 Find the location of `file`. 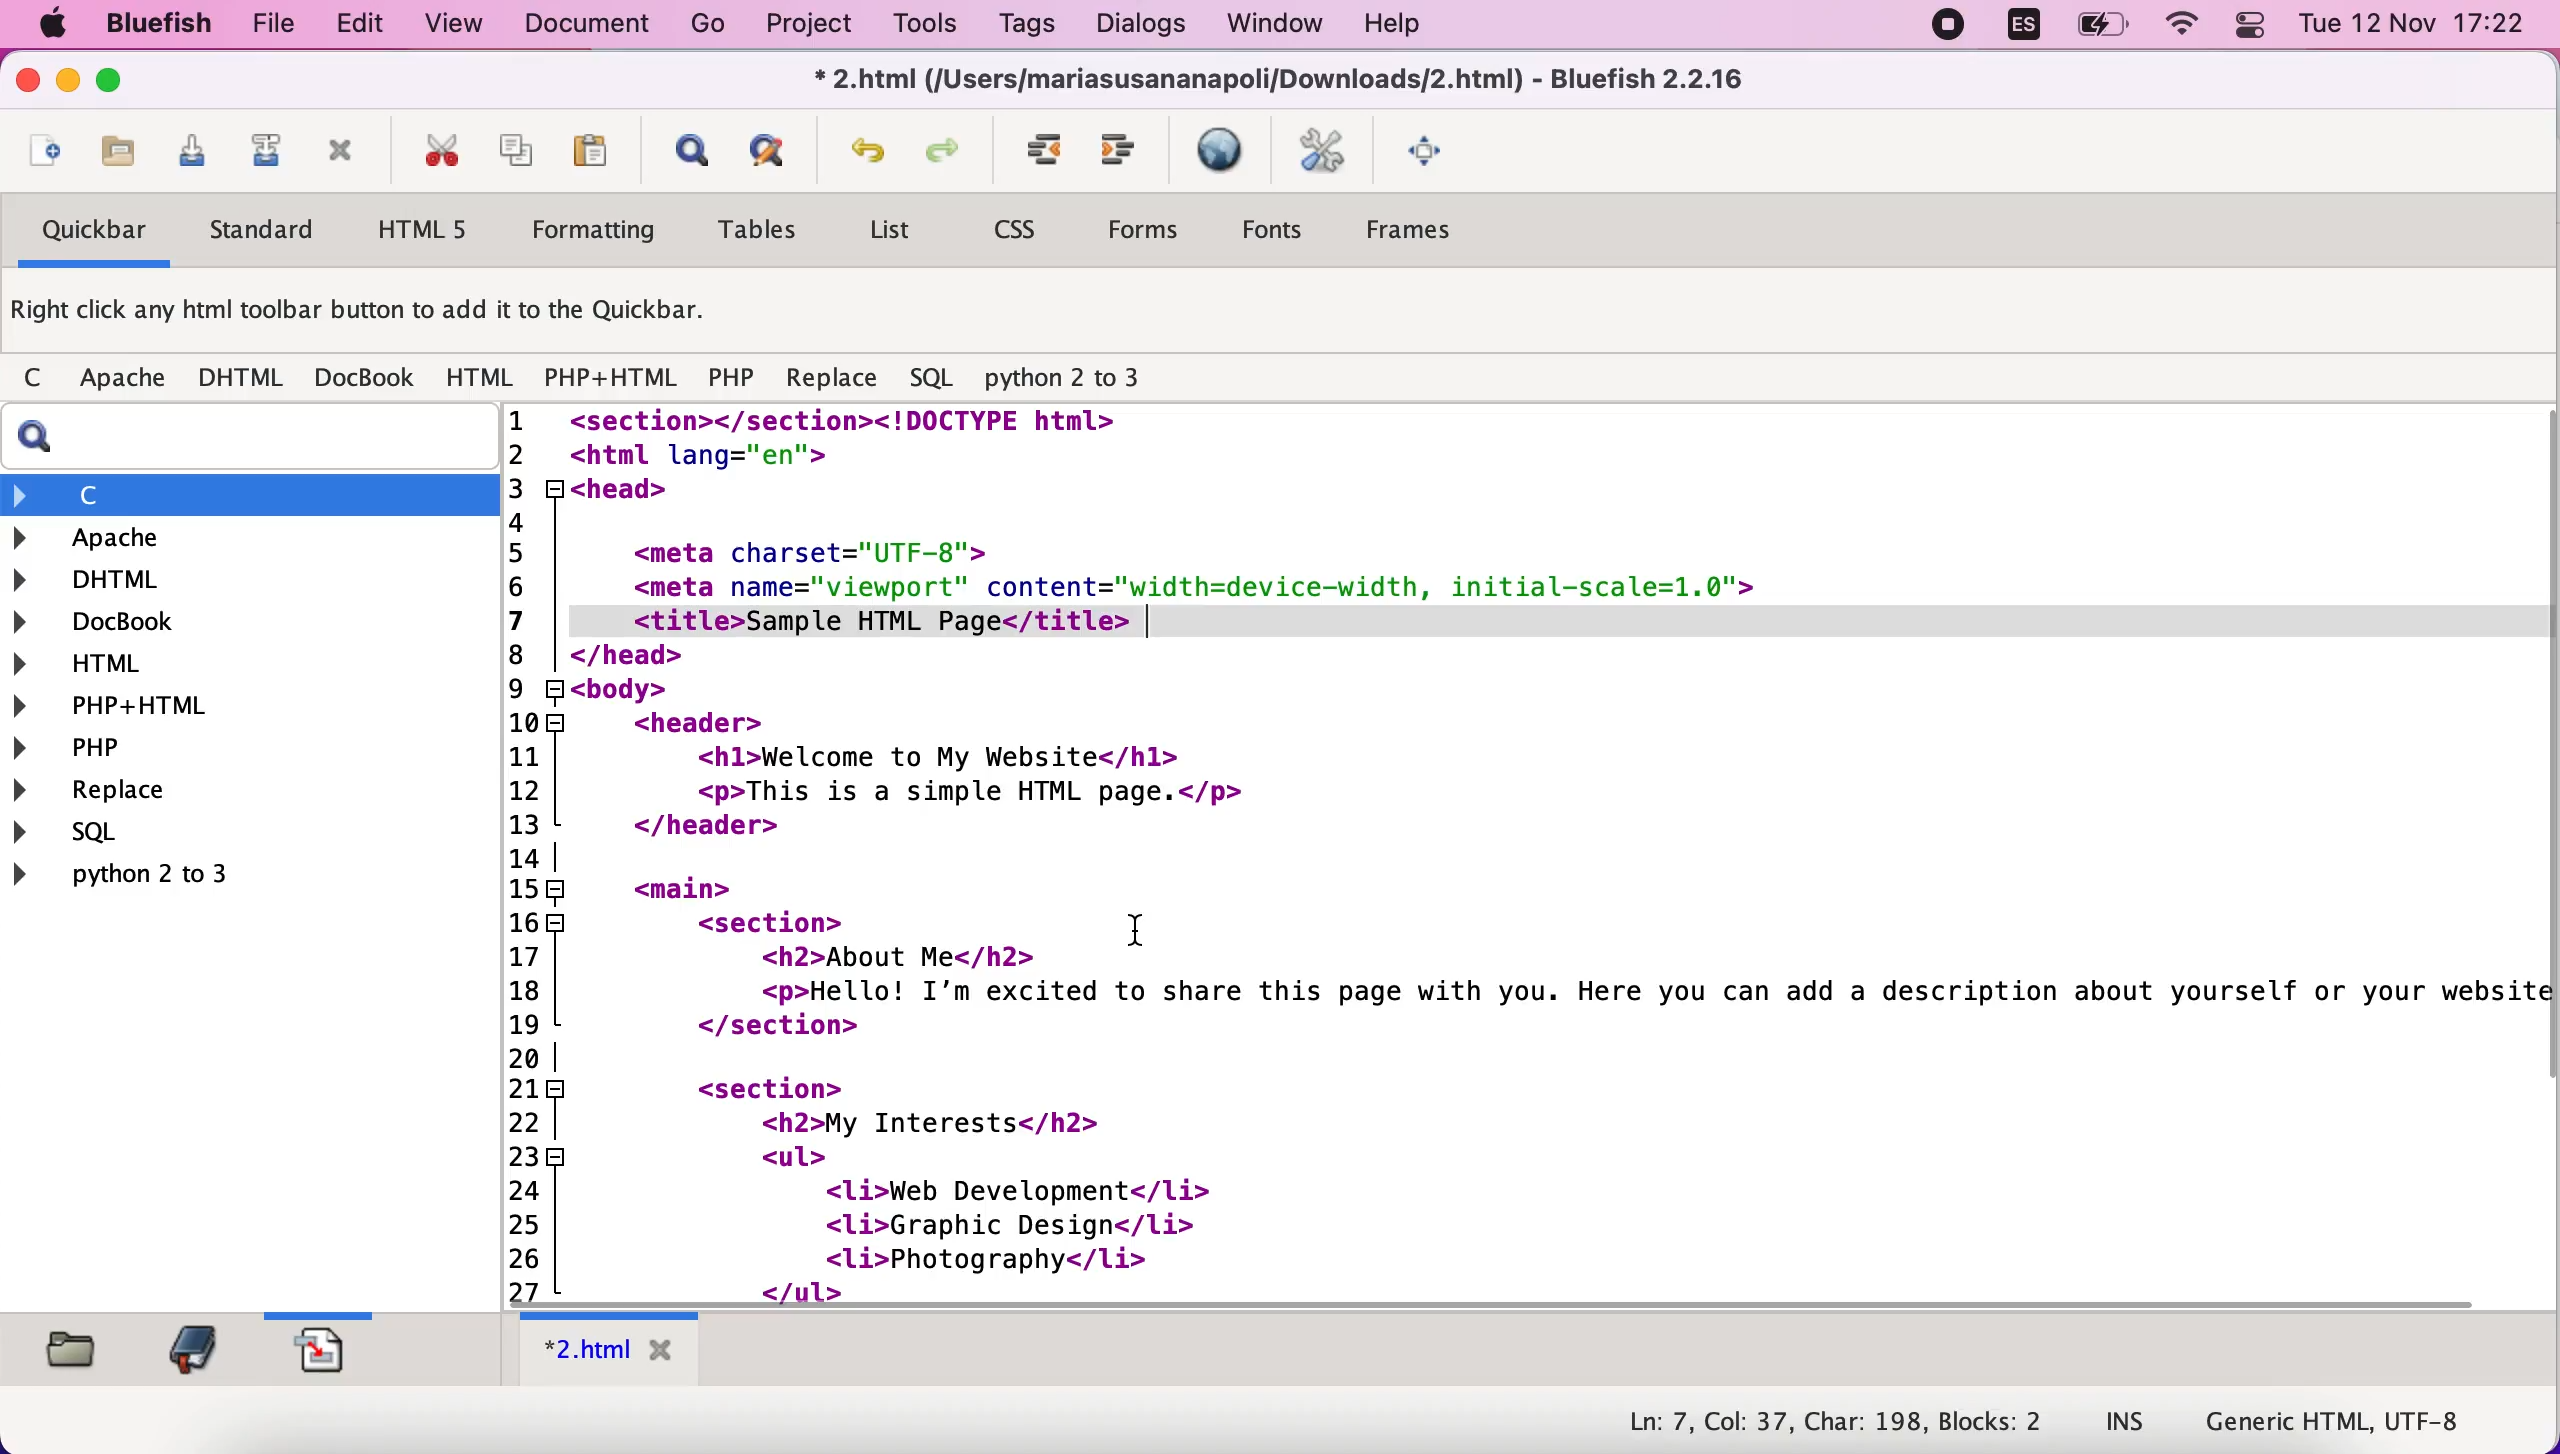

file is located at coordinates (277, 27).